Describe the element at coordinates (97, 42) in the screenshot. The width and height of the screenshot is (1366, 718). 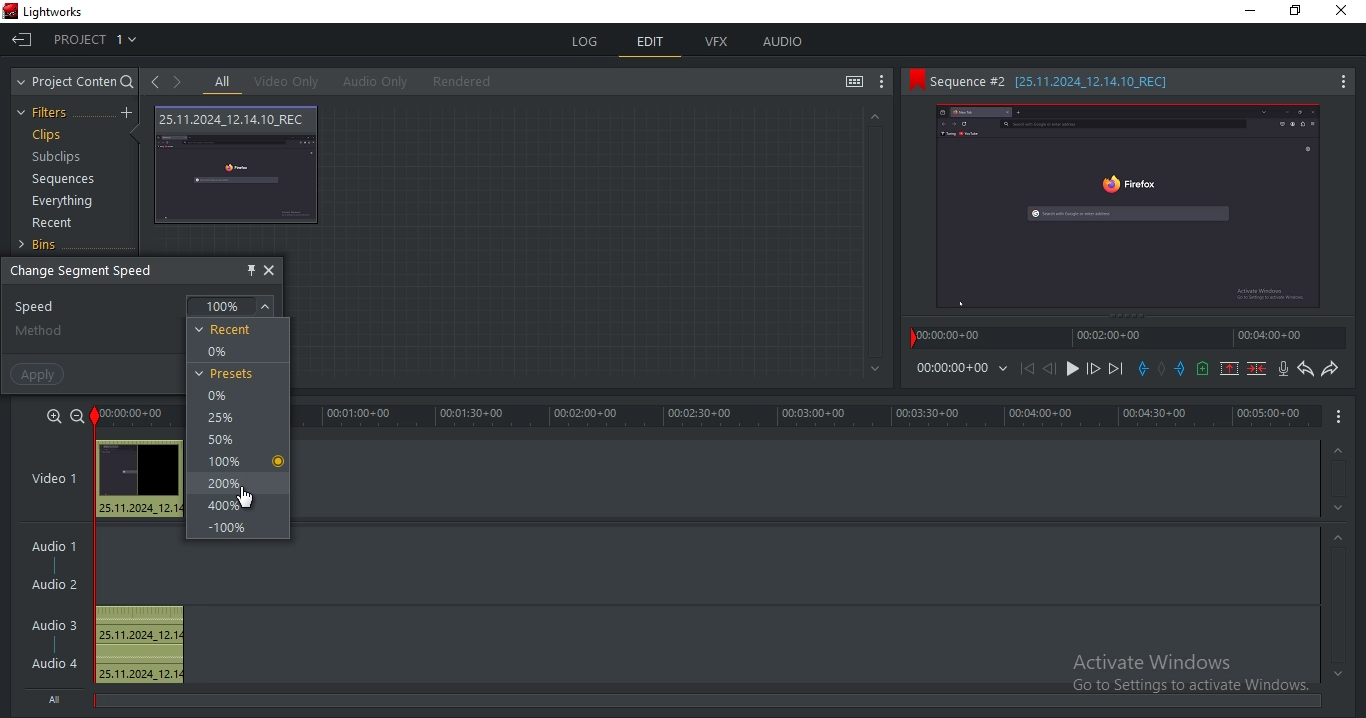
I see `project 1` at that location.